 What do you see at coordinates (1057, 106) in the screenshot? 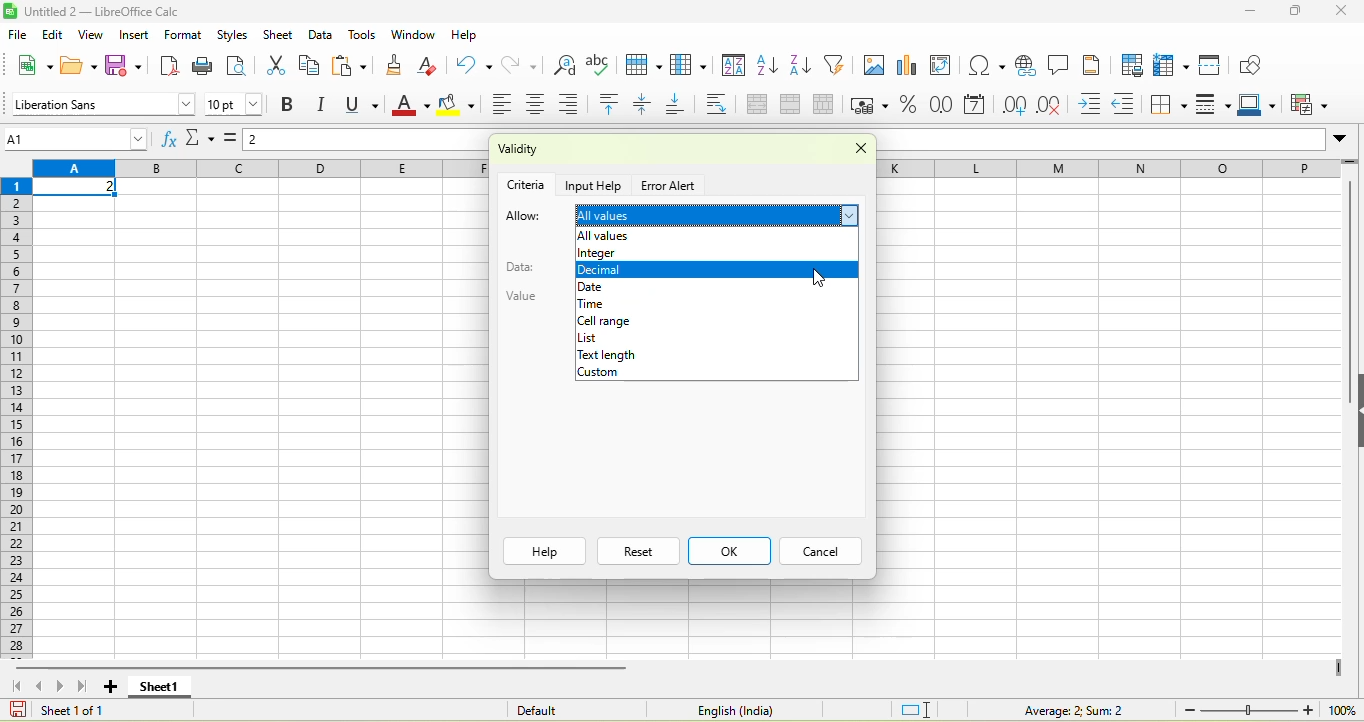
I see `delete decimal` at bounding box center [1057, 106].